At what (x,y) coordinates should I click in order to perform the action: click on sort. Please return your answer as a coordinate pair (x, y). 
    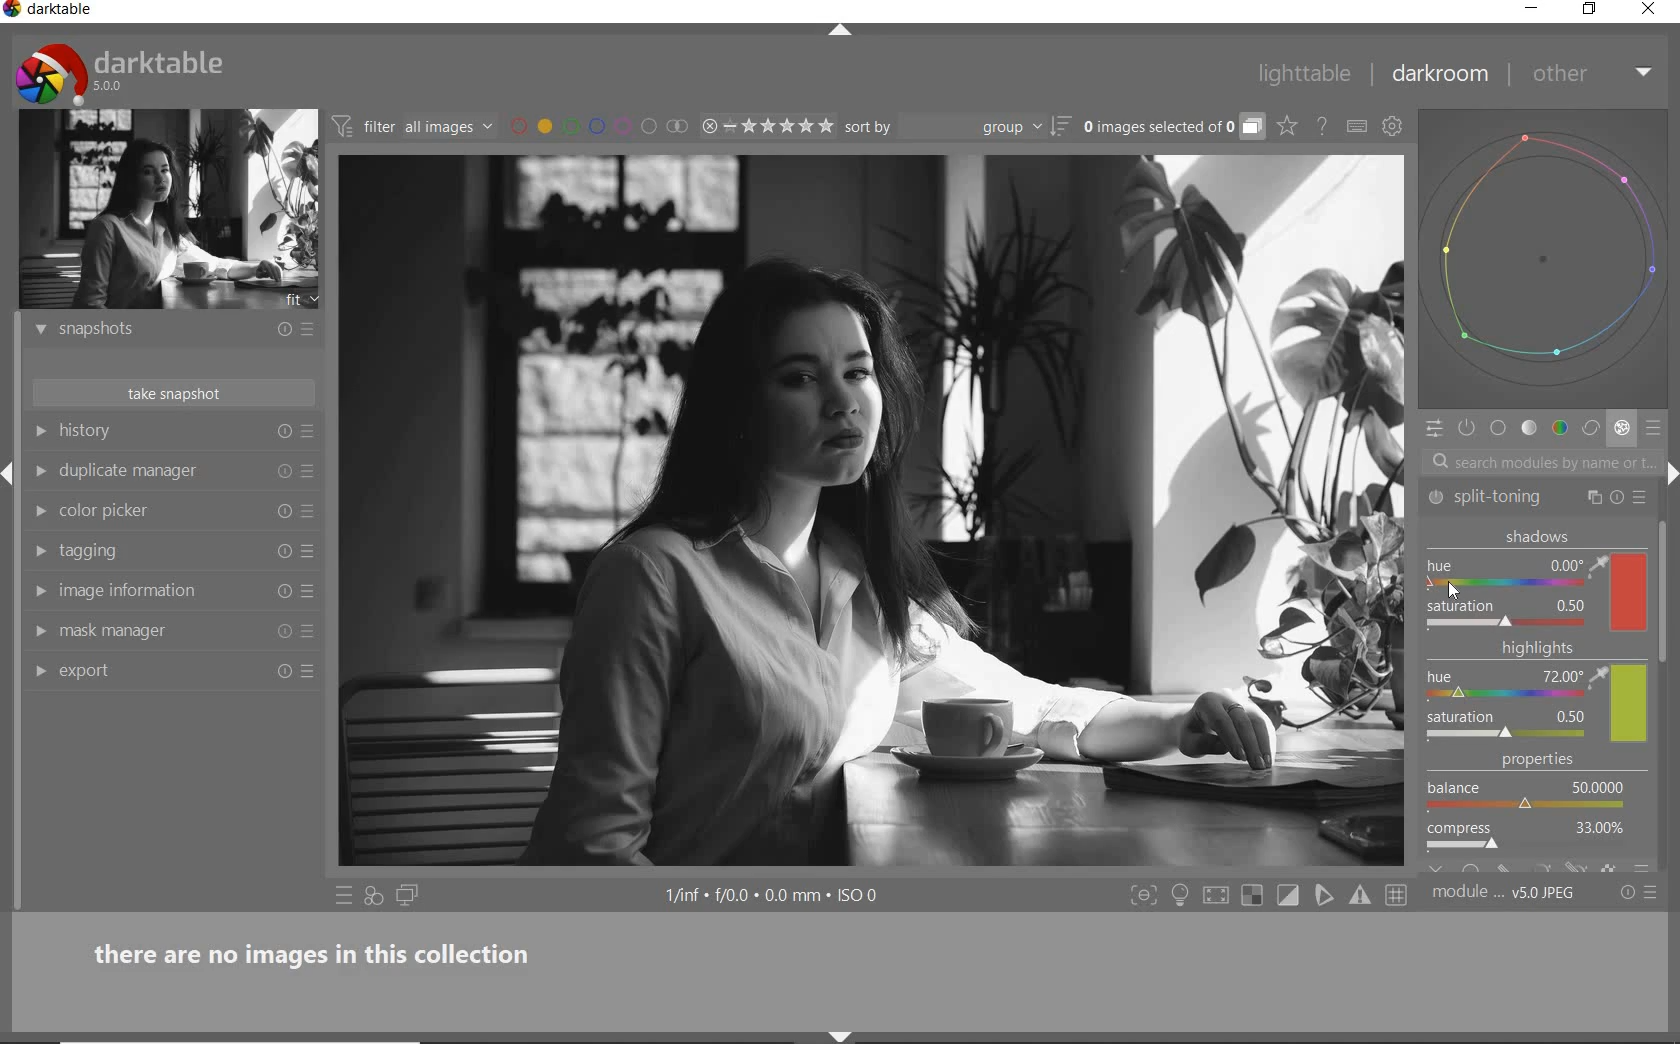
    Looking at the image, I should click on (956, 127).